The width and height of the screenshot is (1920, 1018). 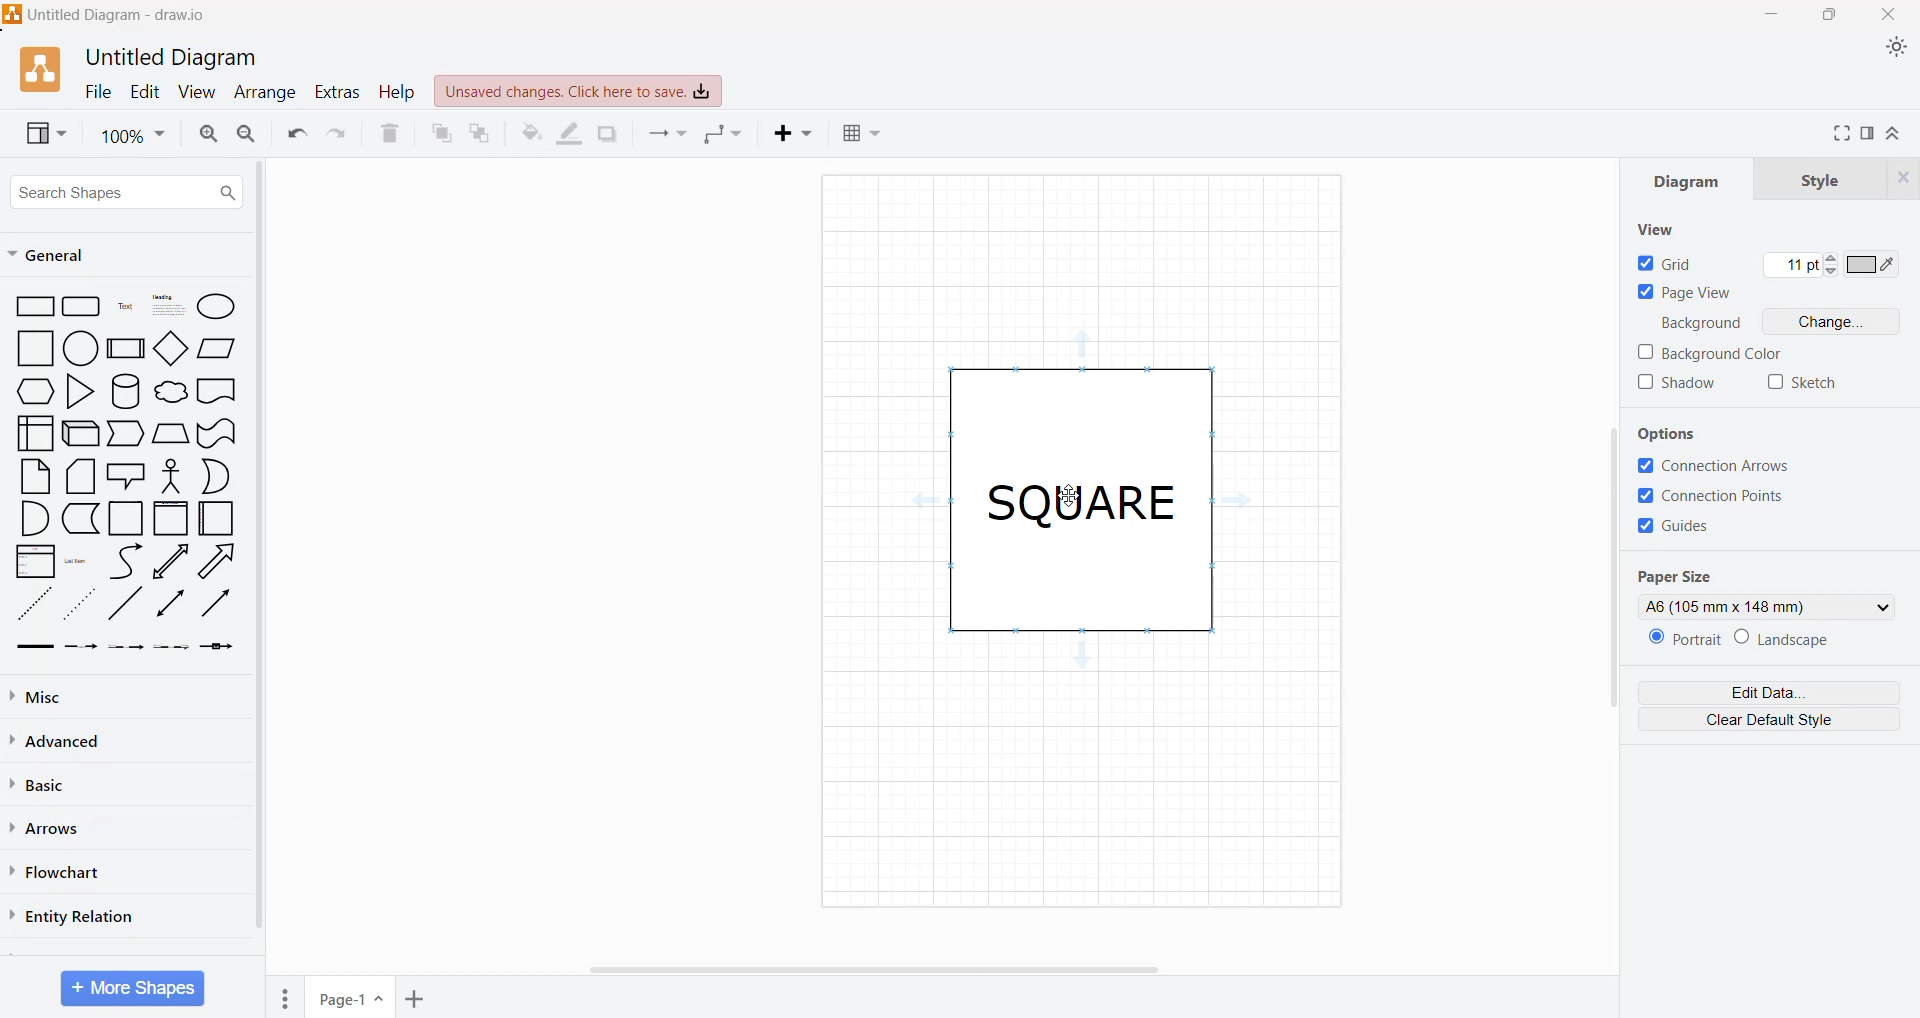 I want to click on document, so click(x=217, y=390).